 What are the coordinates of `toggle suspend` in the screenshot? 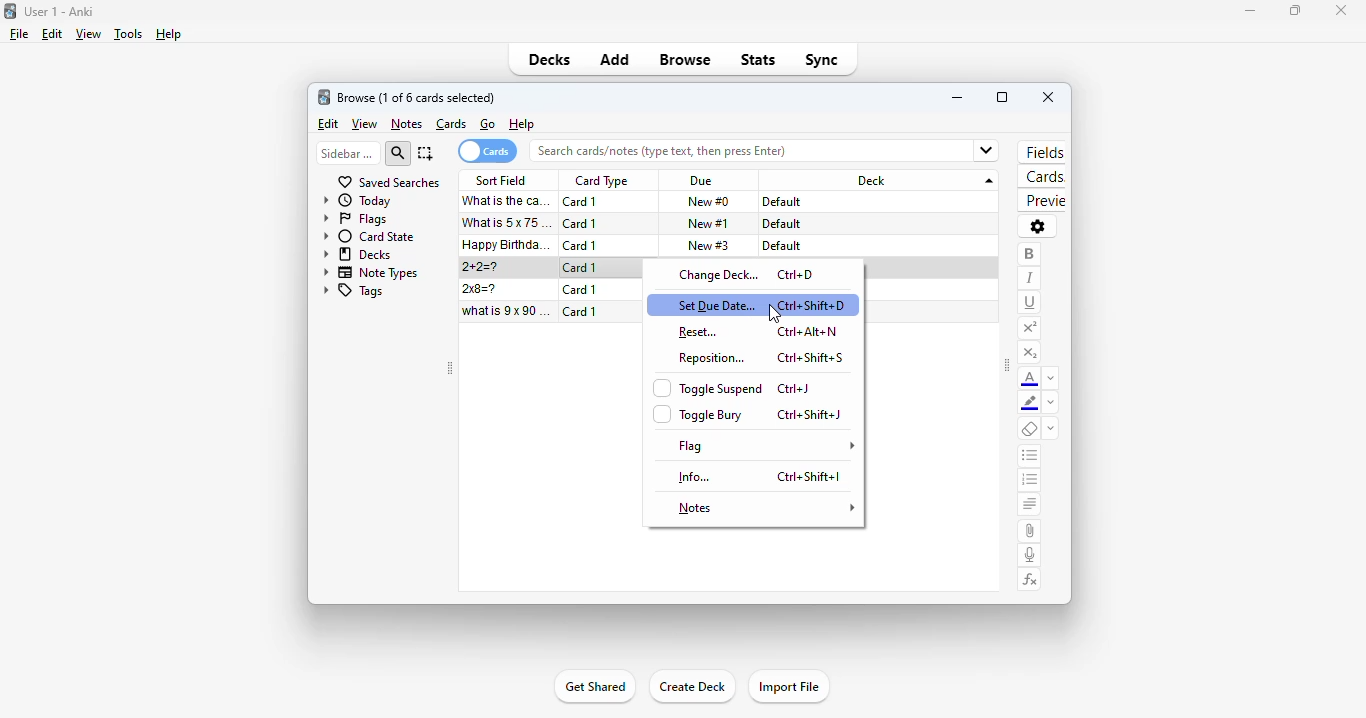 It's located at (709, 387).